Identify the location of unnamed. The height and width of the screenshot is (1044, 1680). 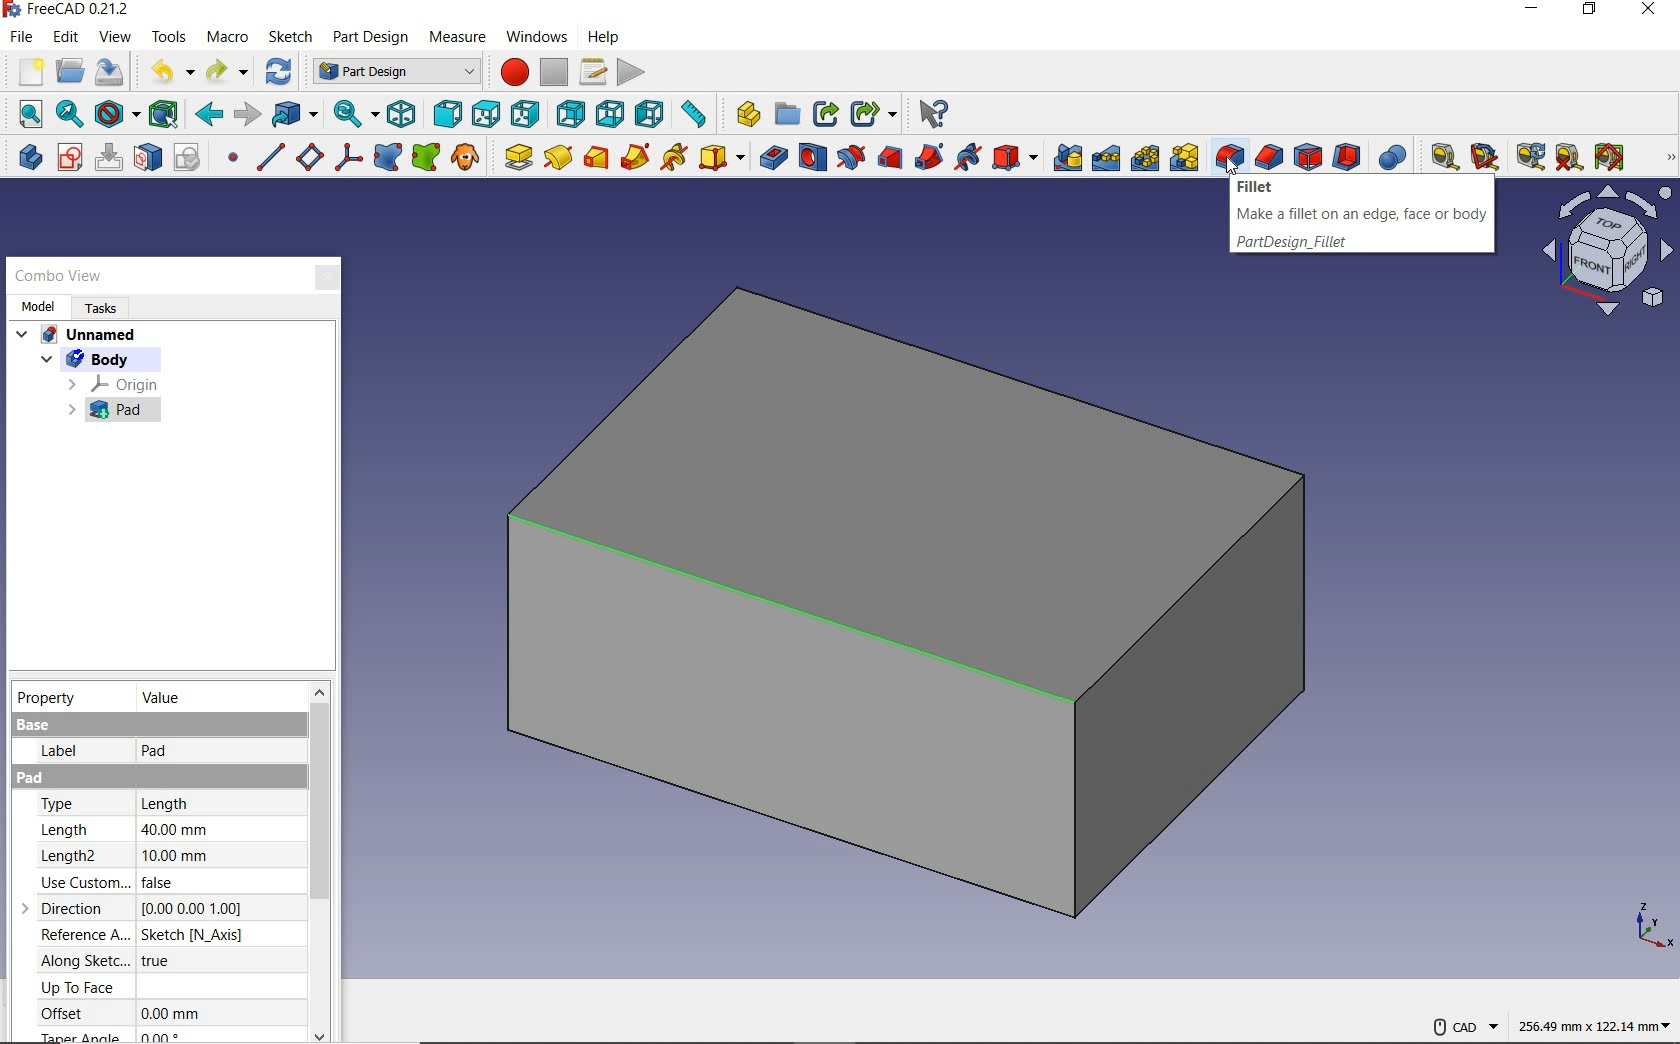
(78, 334).